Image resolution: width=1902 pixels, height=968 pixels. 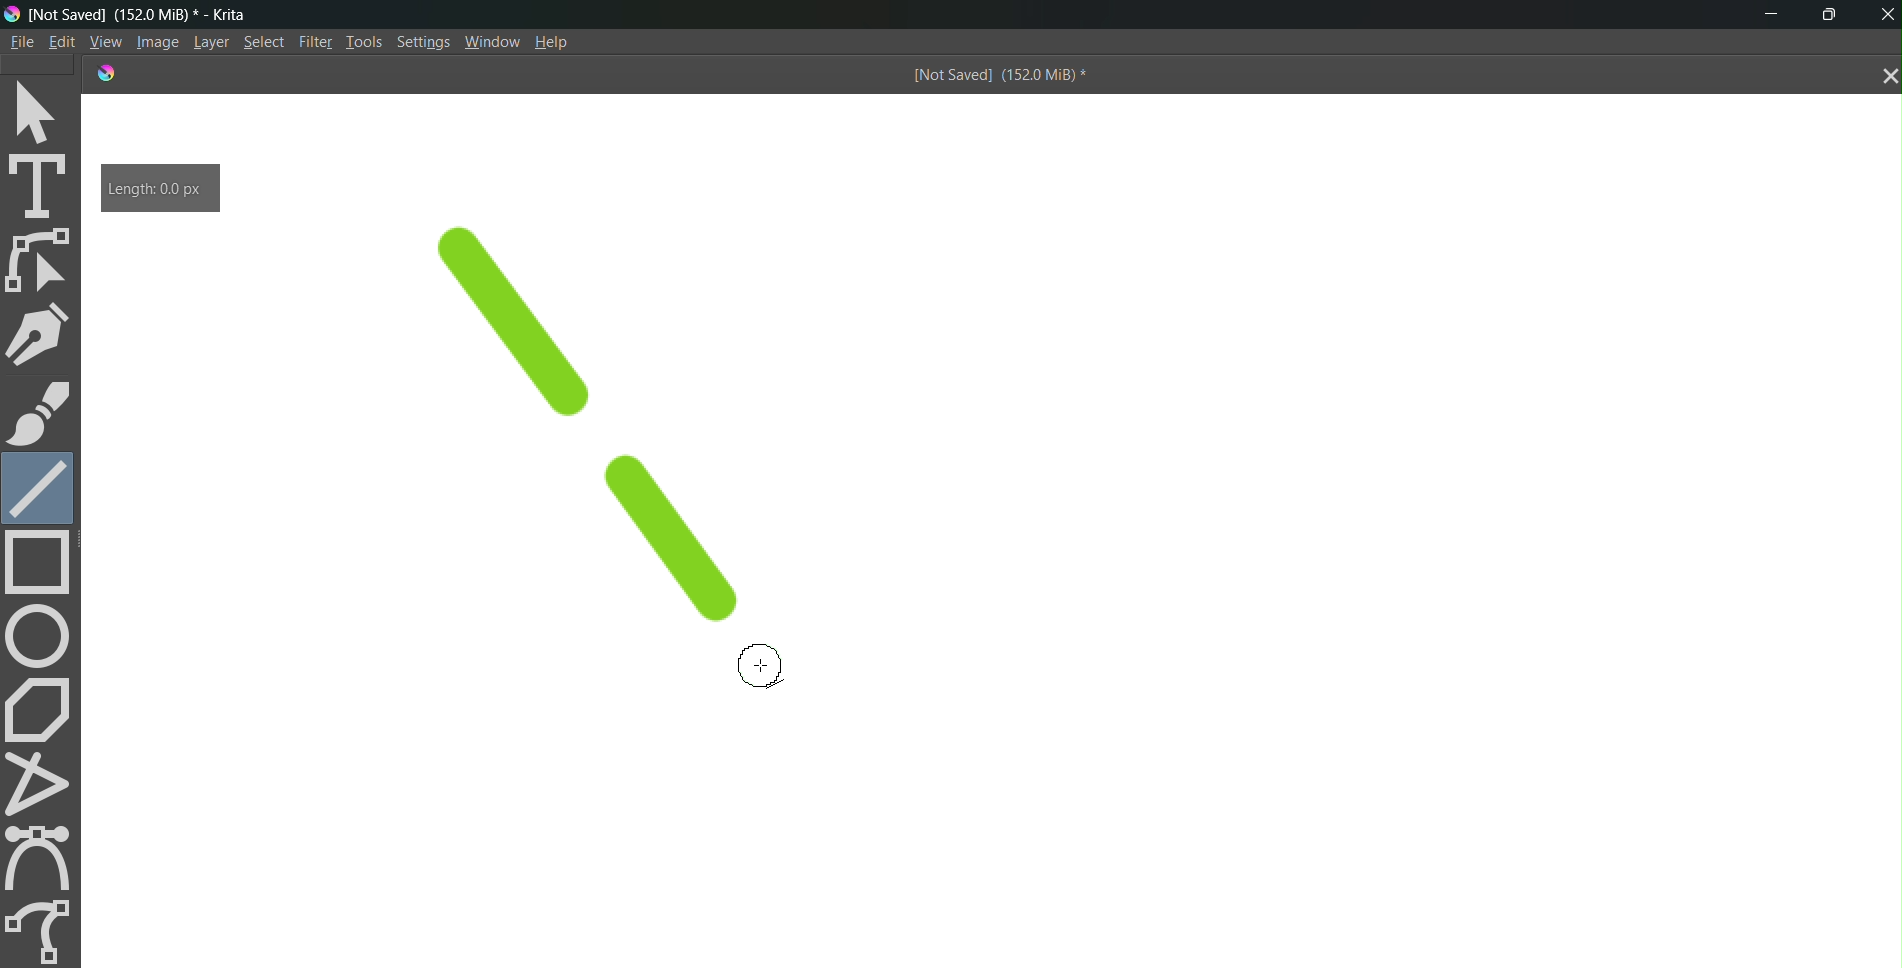 What do you see at coordinates (103, 72) in the screenshot?
I see `logo` at bounding box center [103, 72].